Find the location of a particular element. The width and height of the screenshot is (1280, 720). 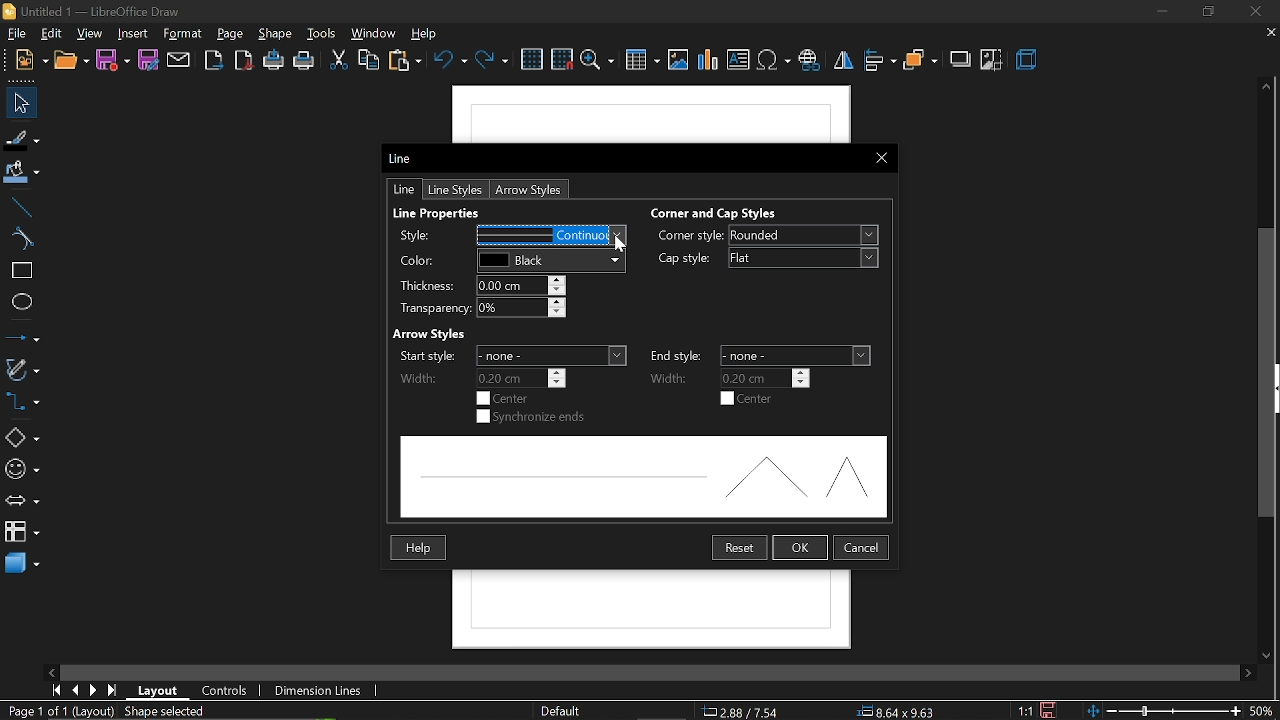

transparency is located at coordinates (479, 308).